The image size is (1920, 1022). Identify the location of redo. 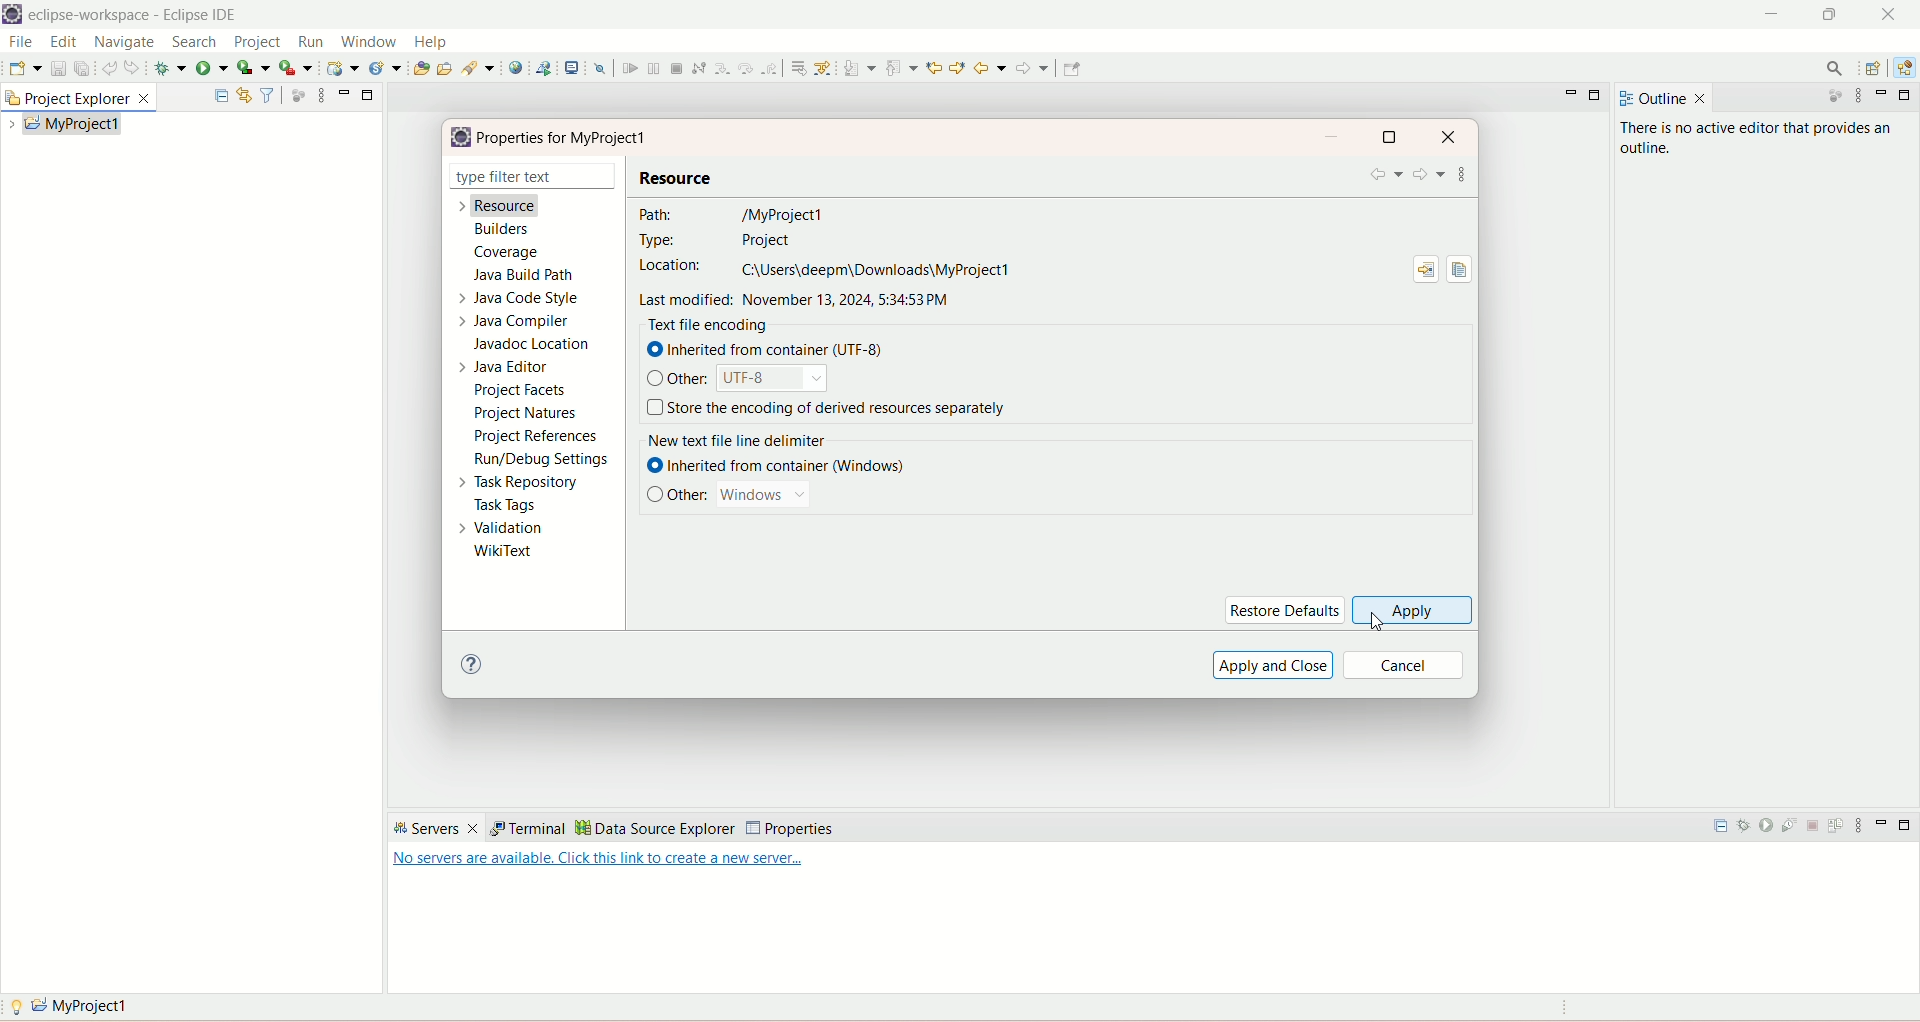
(133, 67).